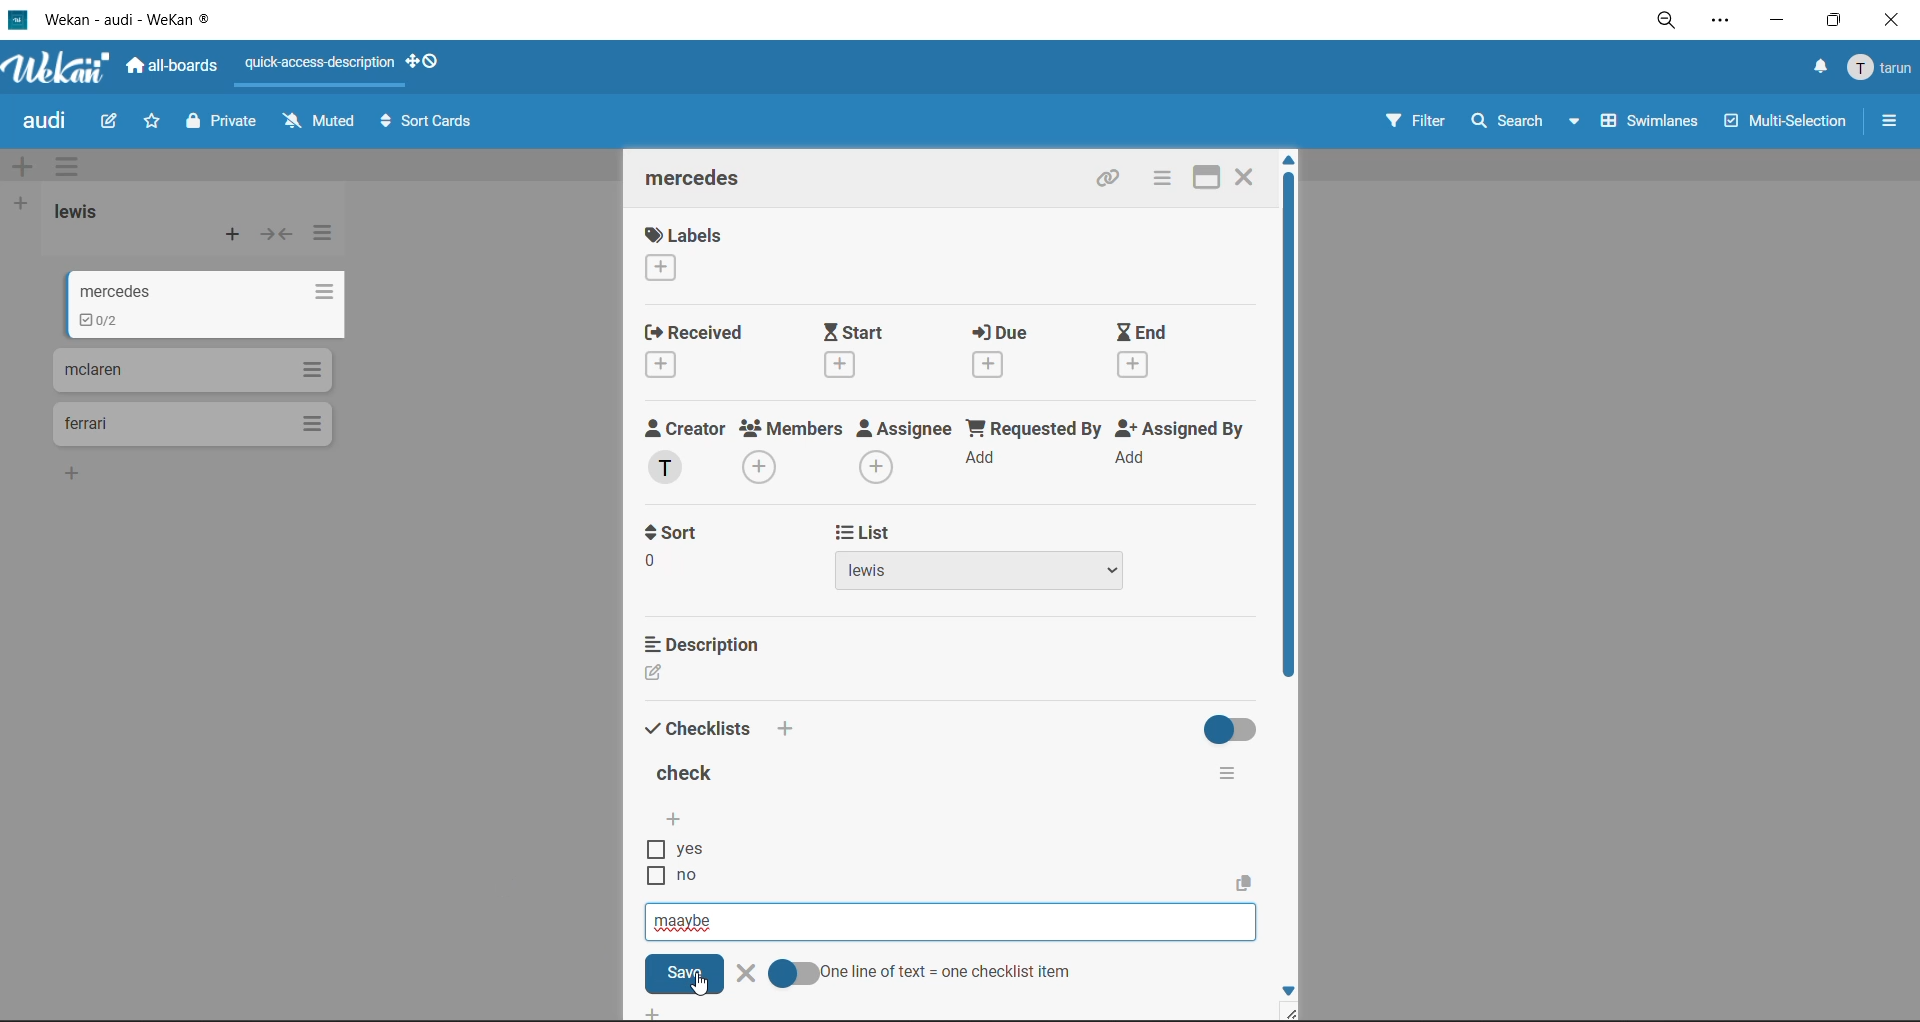 This screenshot has height=1022, width=1920. I want to click on ferari, so click(88, 425).